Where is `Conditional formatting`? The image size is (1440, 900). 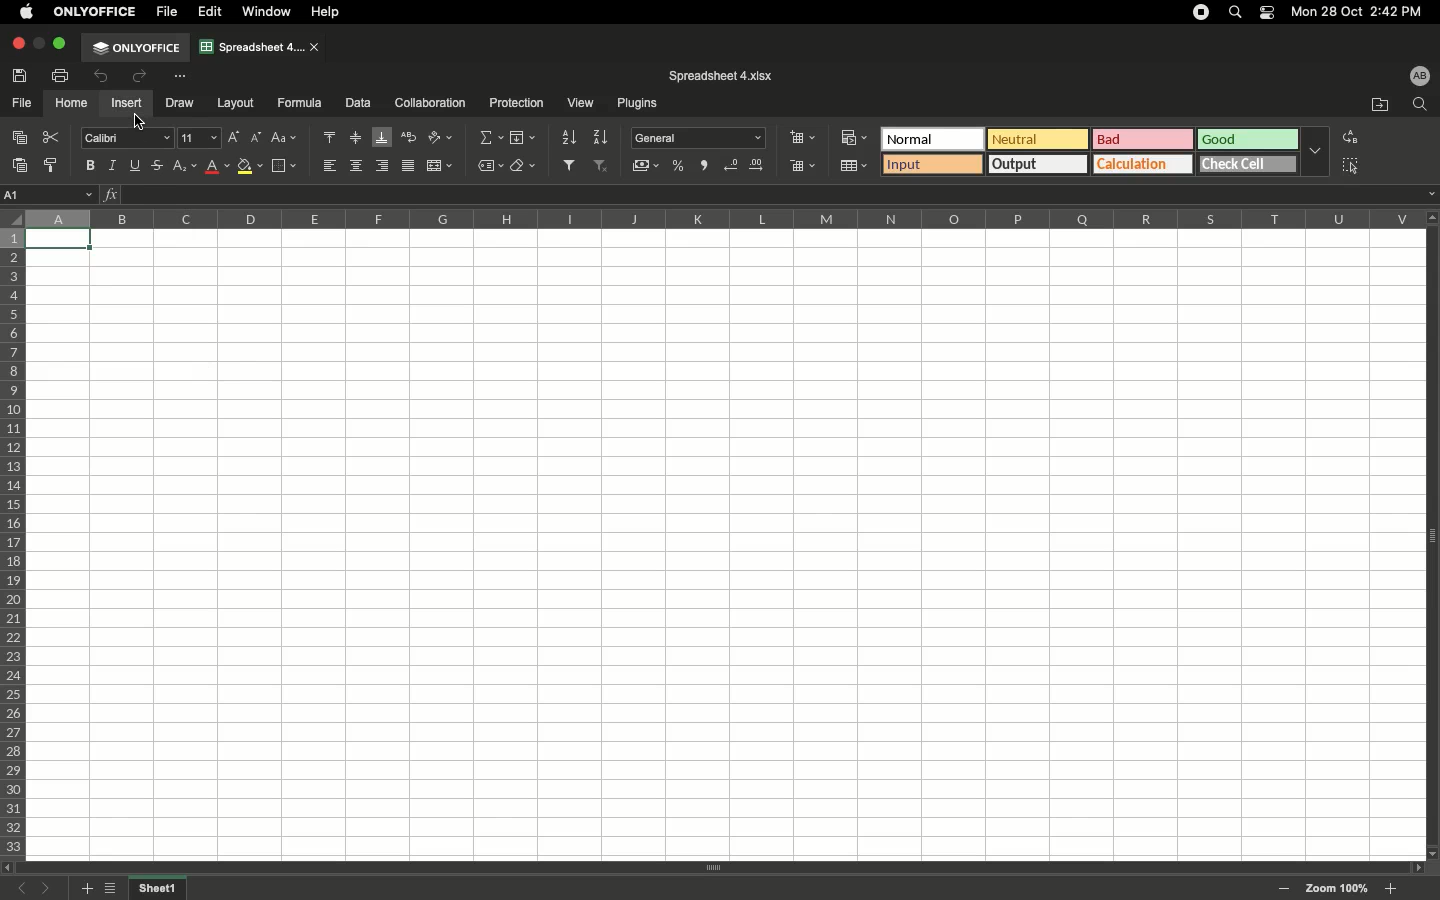 Conditional formatting is located at coordinates (853, 137).